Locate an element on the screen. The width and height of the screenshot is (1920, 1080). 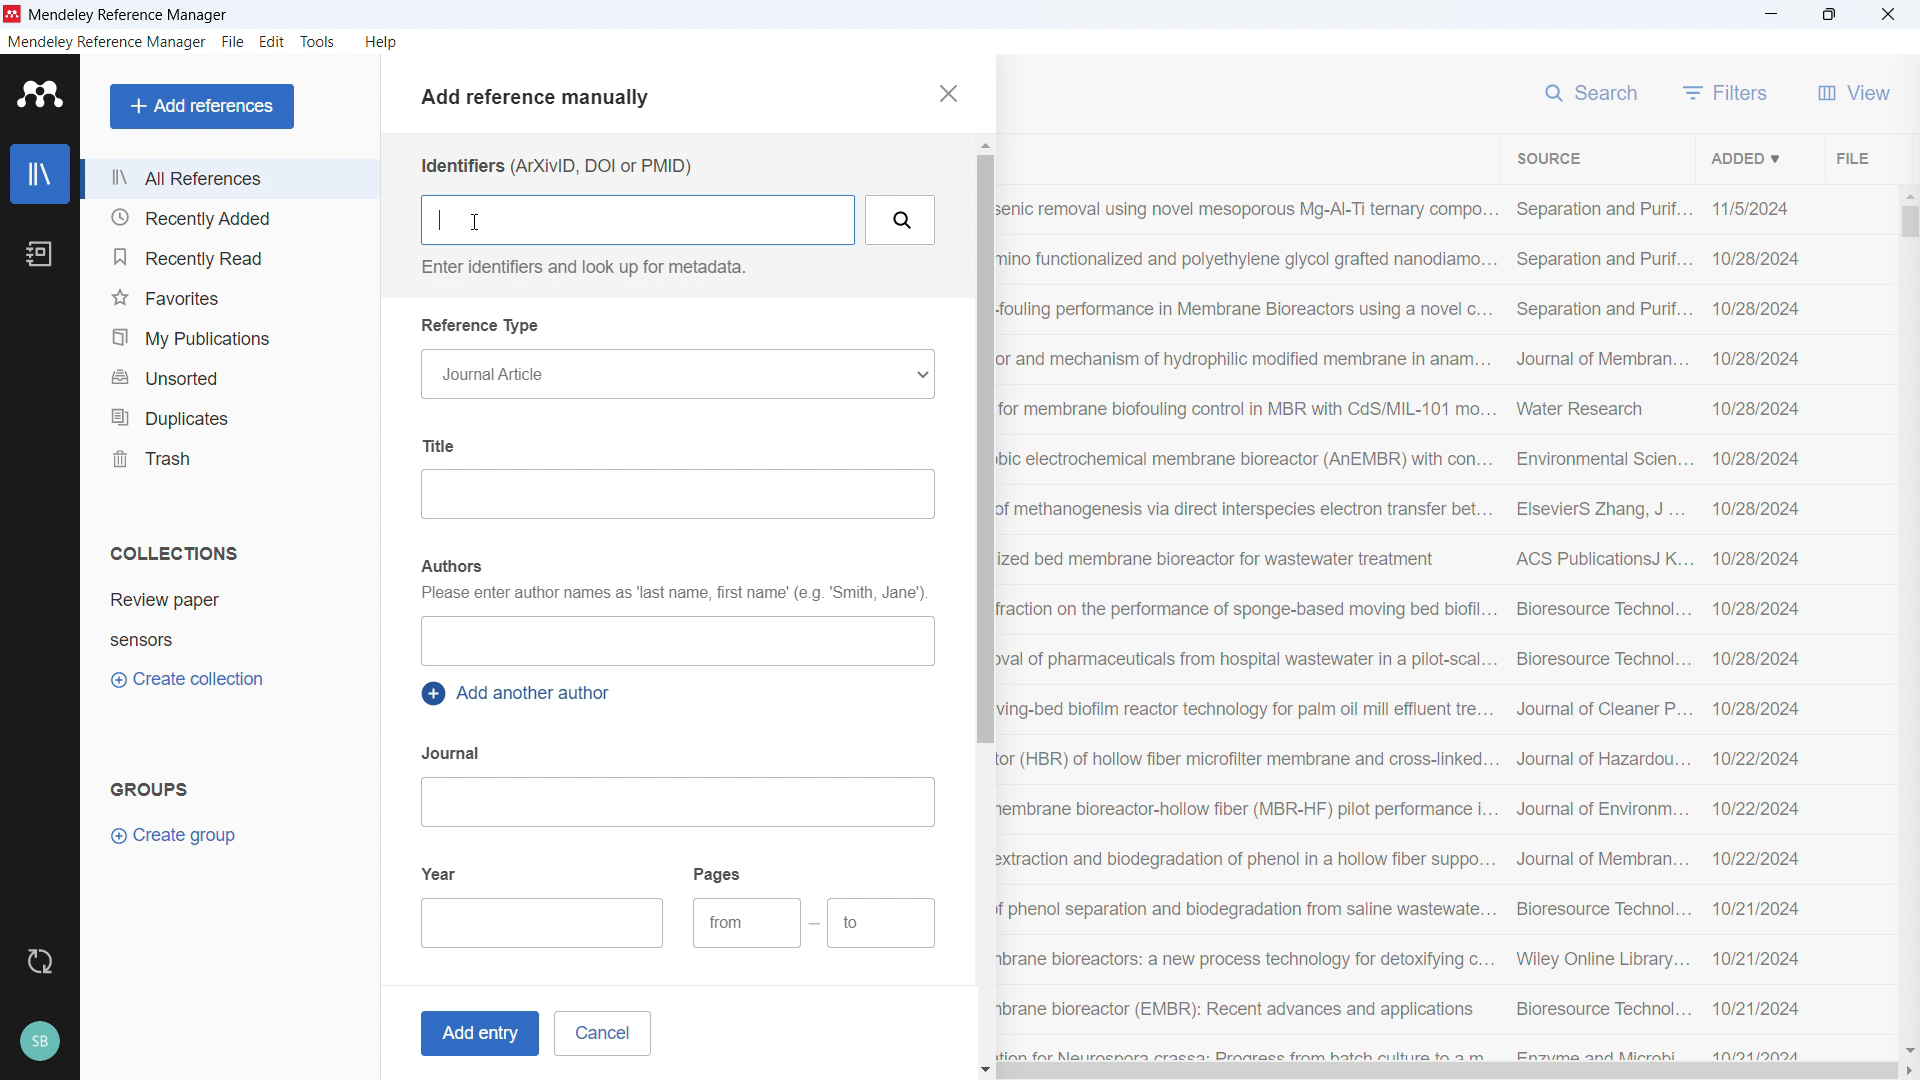
logo is located at coordinates (13, 14).